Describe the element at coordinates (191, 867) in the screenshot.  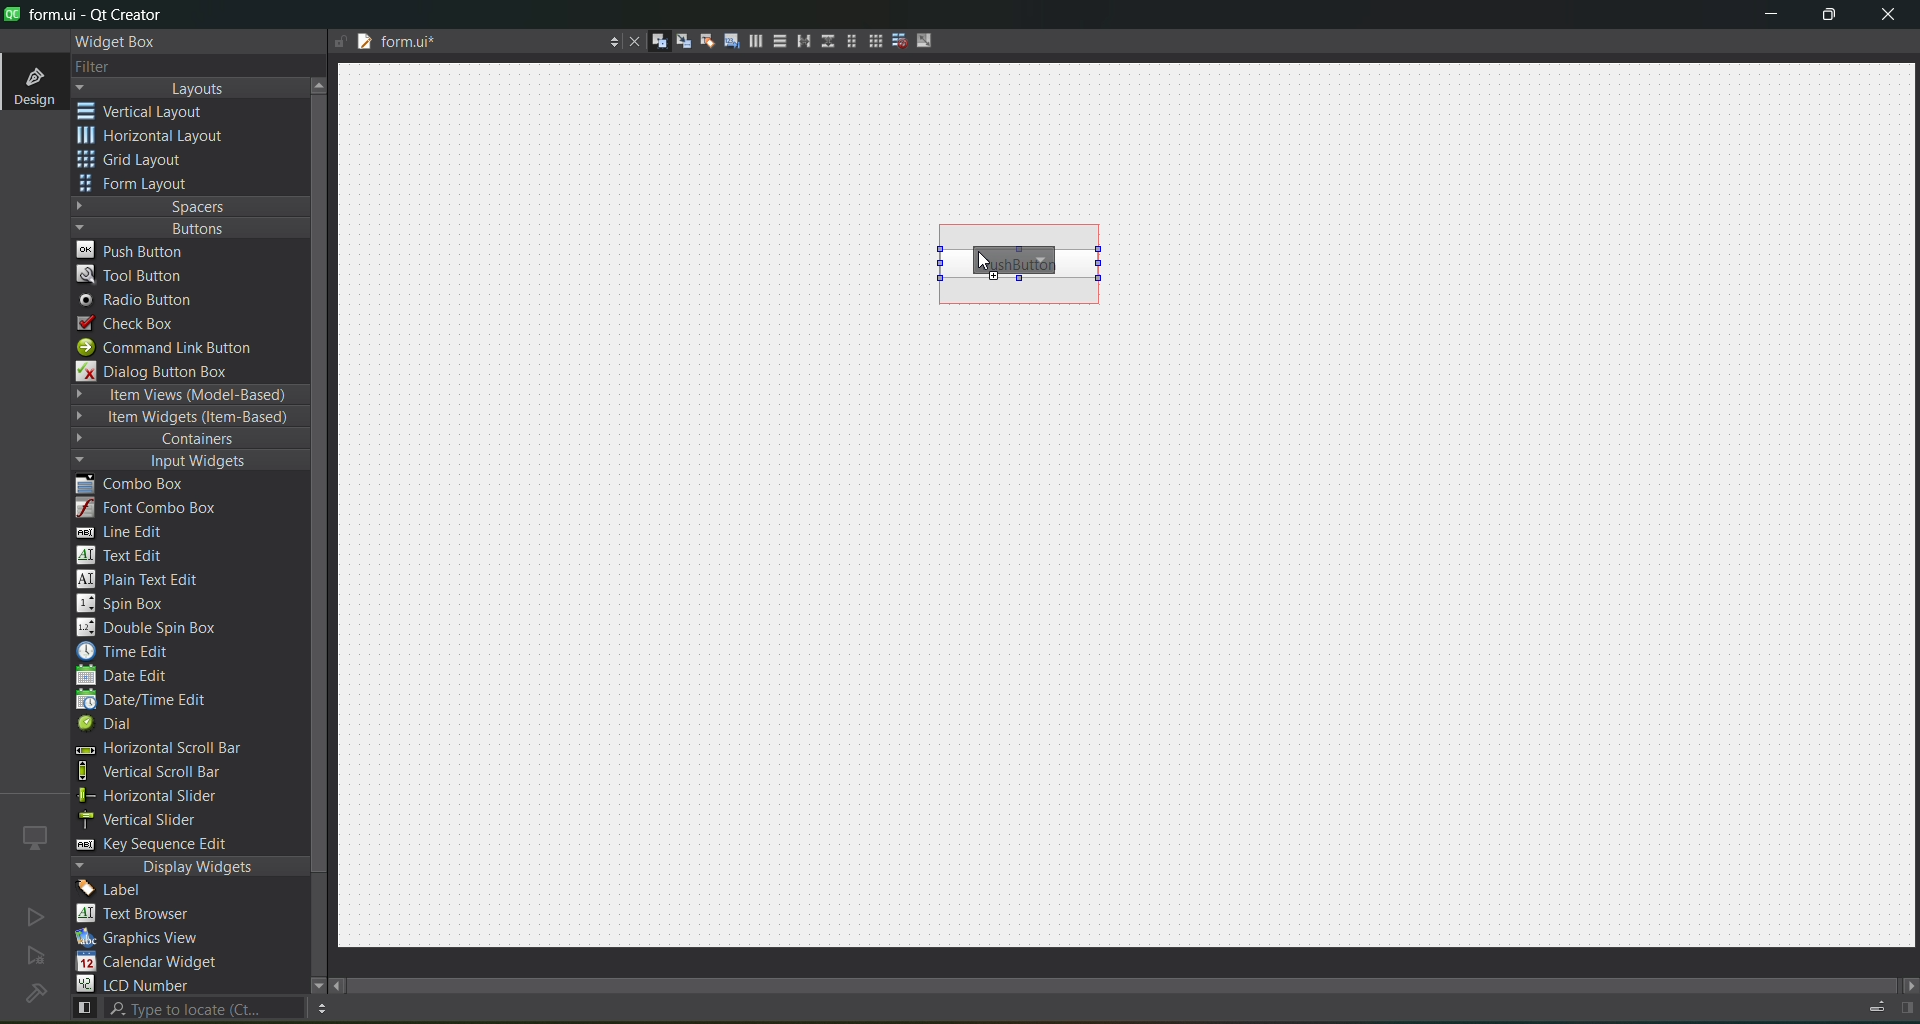
I see `display widgets` at that location.